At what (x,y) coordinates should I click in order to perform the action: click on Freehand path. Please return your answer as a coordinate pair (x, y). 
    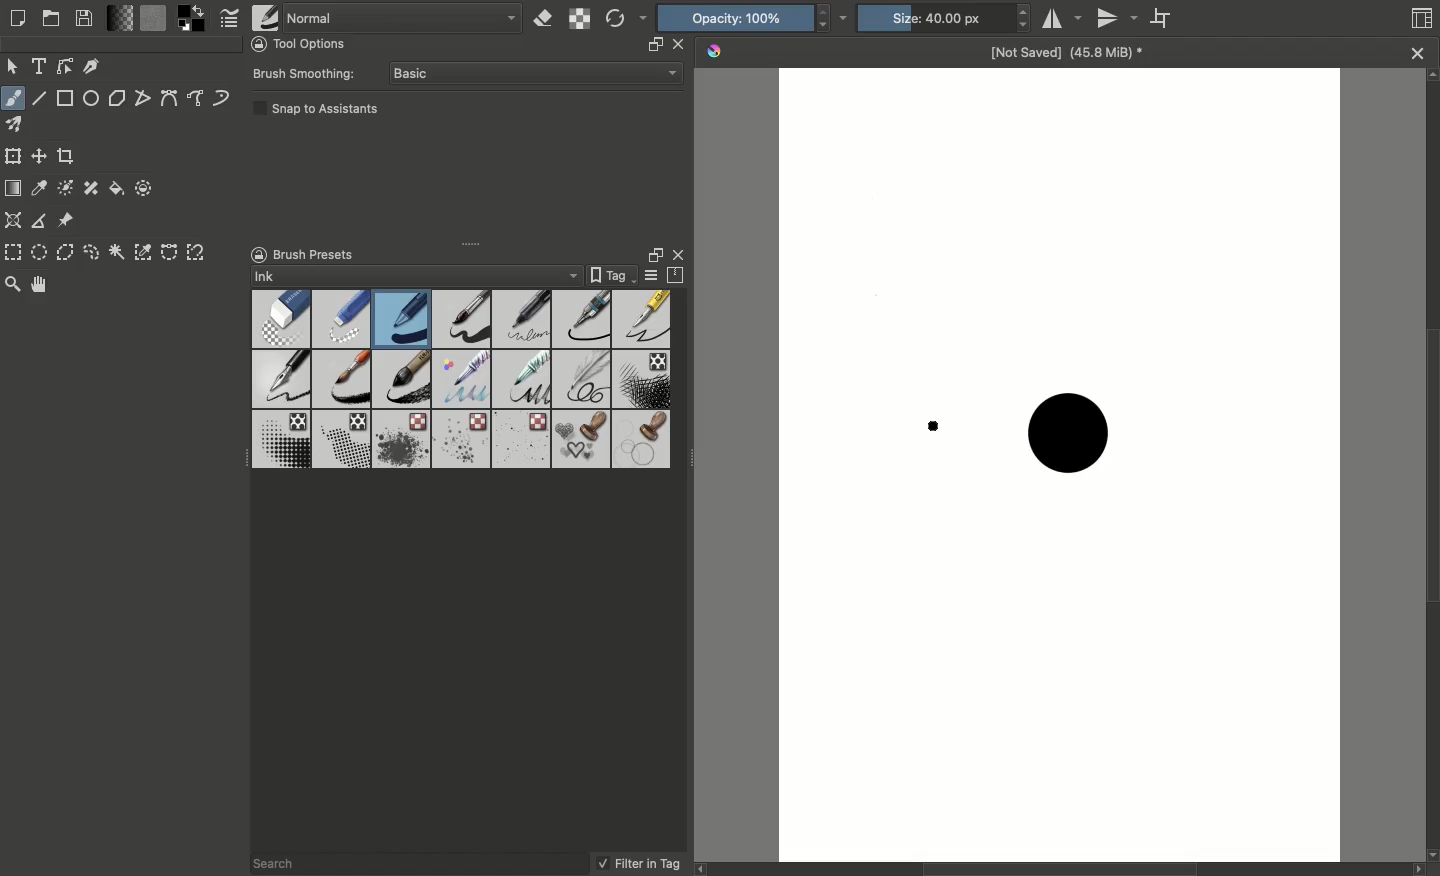
    Looking at the image, I should click on (197, 99).